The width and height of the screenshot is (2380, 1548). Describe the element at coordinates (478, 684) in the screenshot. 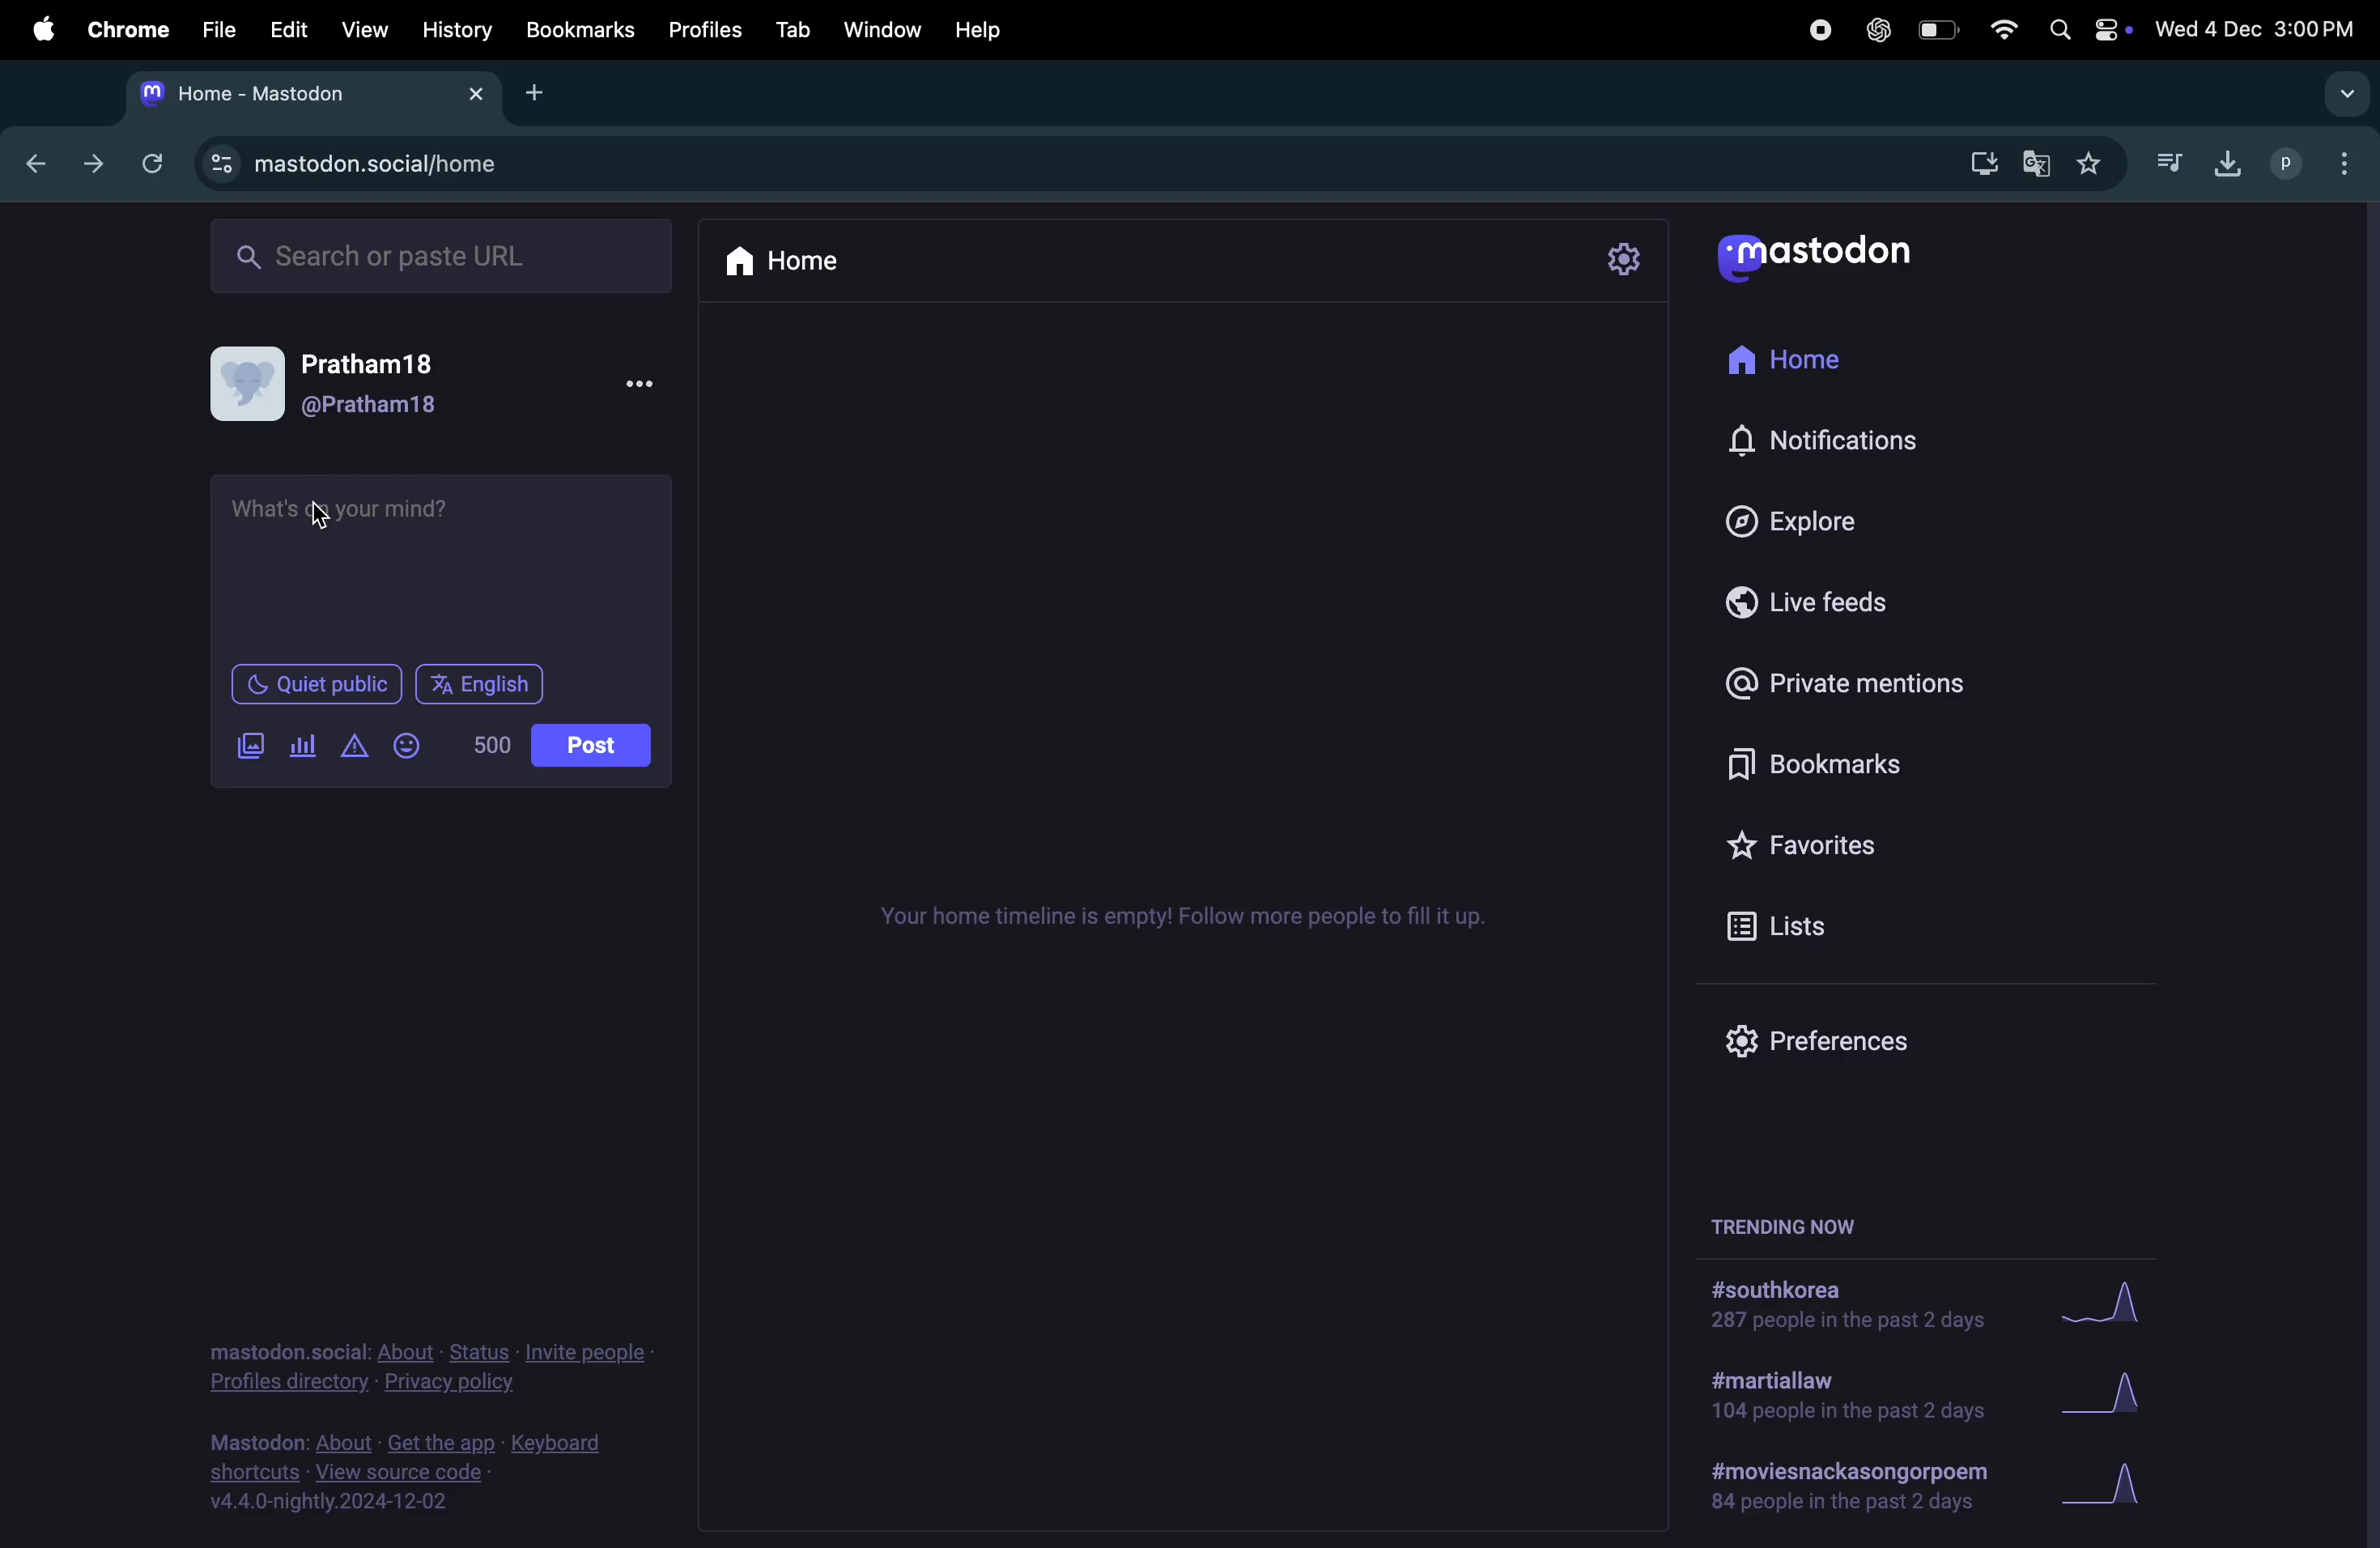

I see `English` at that location.